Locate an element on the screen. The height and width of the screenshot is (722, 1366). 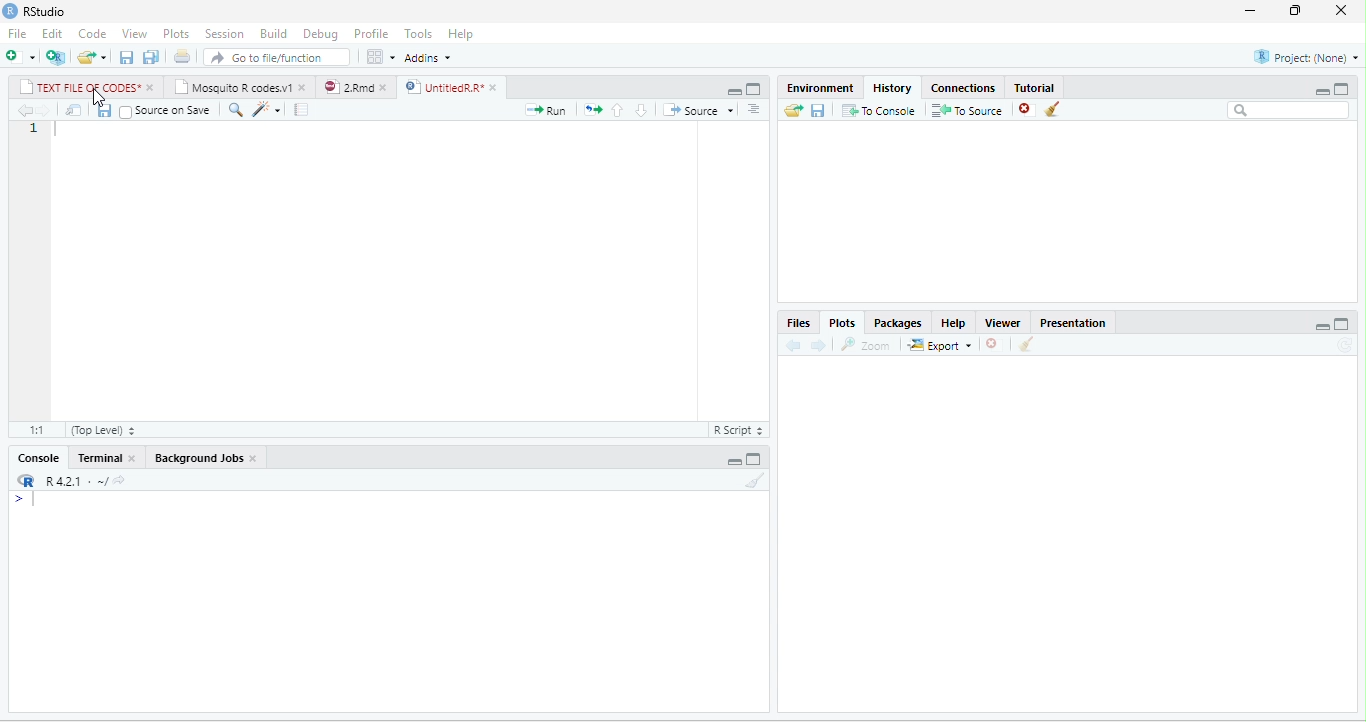
clear is located at coordinates (756, 480).